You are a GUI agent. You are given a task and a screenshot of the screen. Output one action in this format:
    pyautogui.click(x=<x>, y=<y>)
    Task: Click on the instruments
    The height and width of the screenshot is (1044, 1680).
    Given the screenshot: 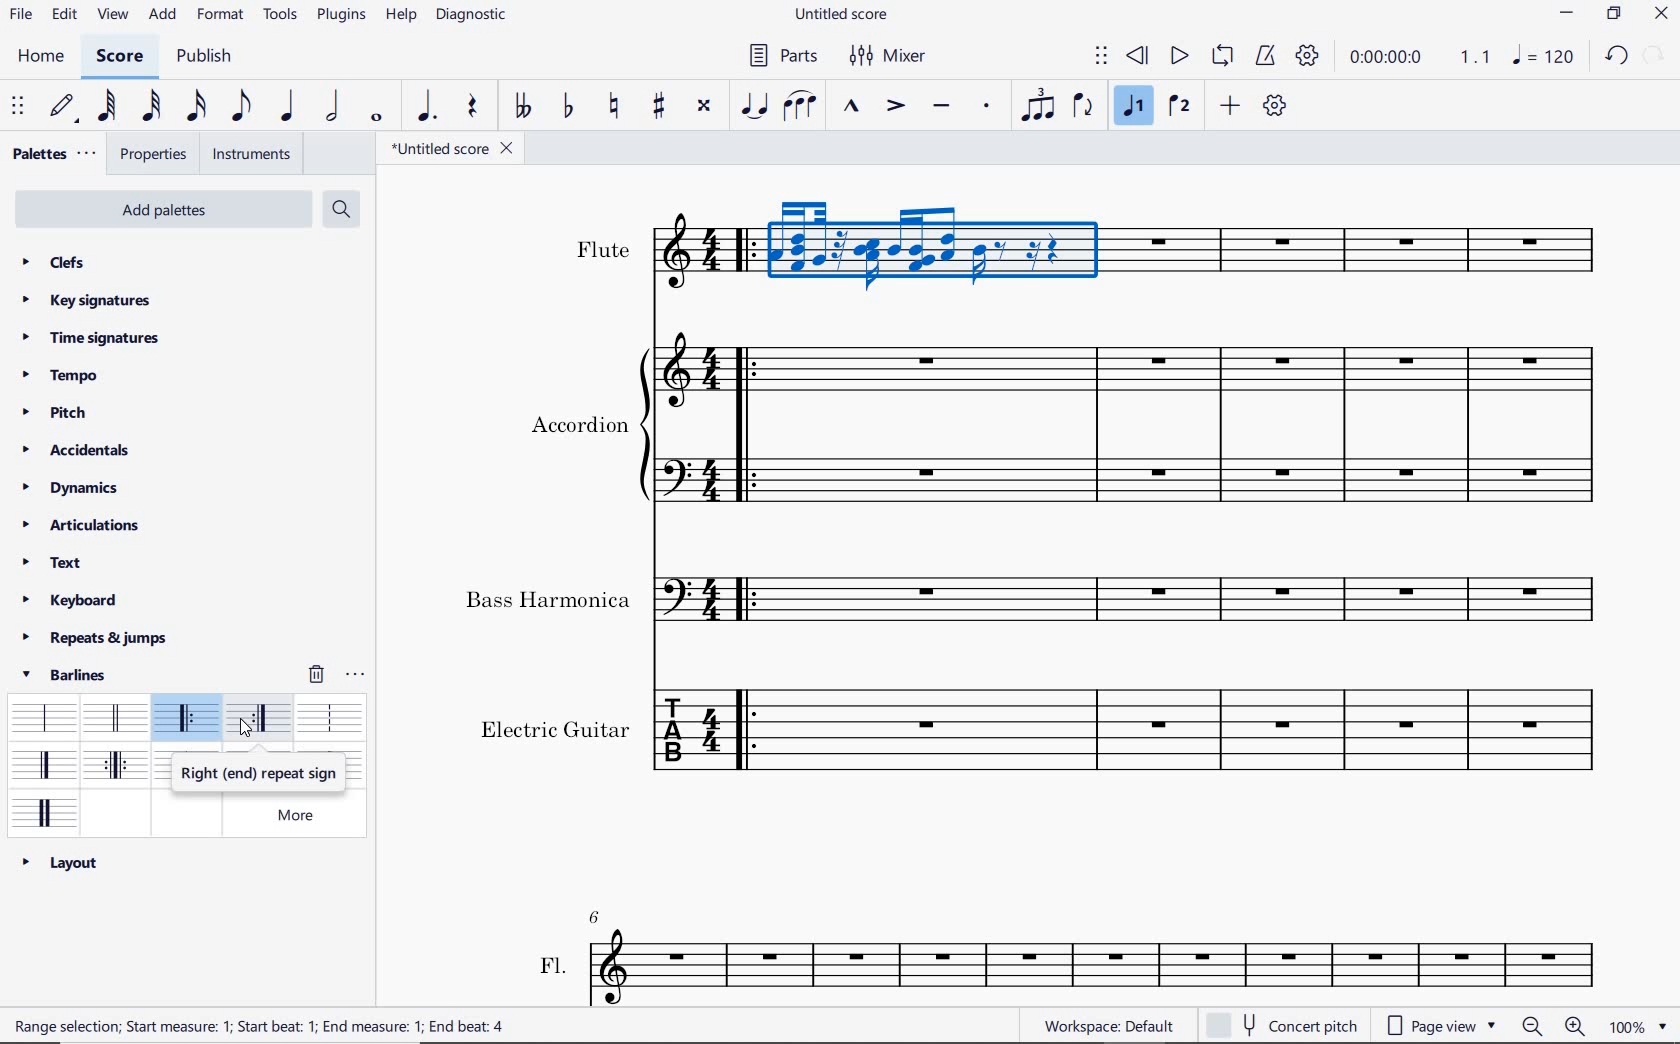 What is the action you would take?
    pyautogui.click(x=252, y=154)
    